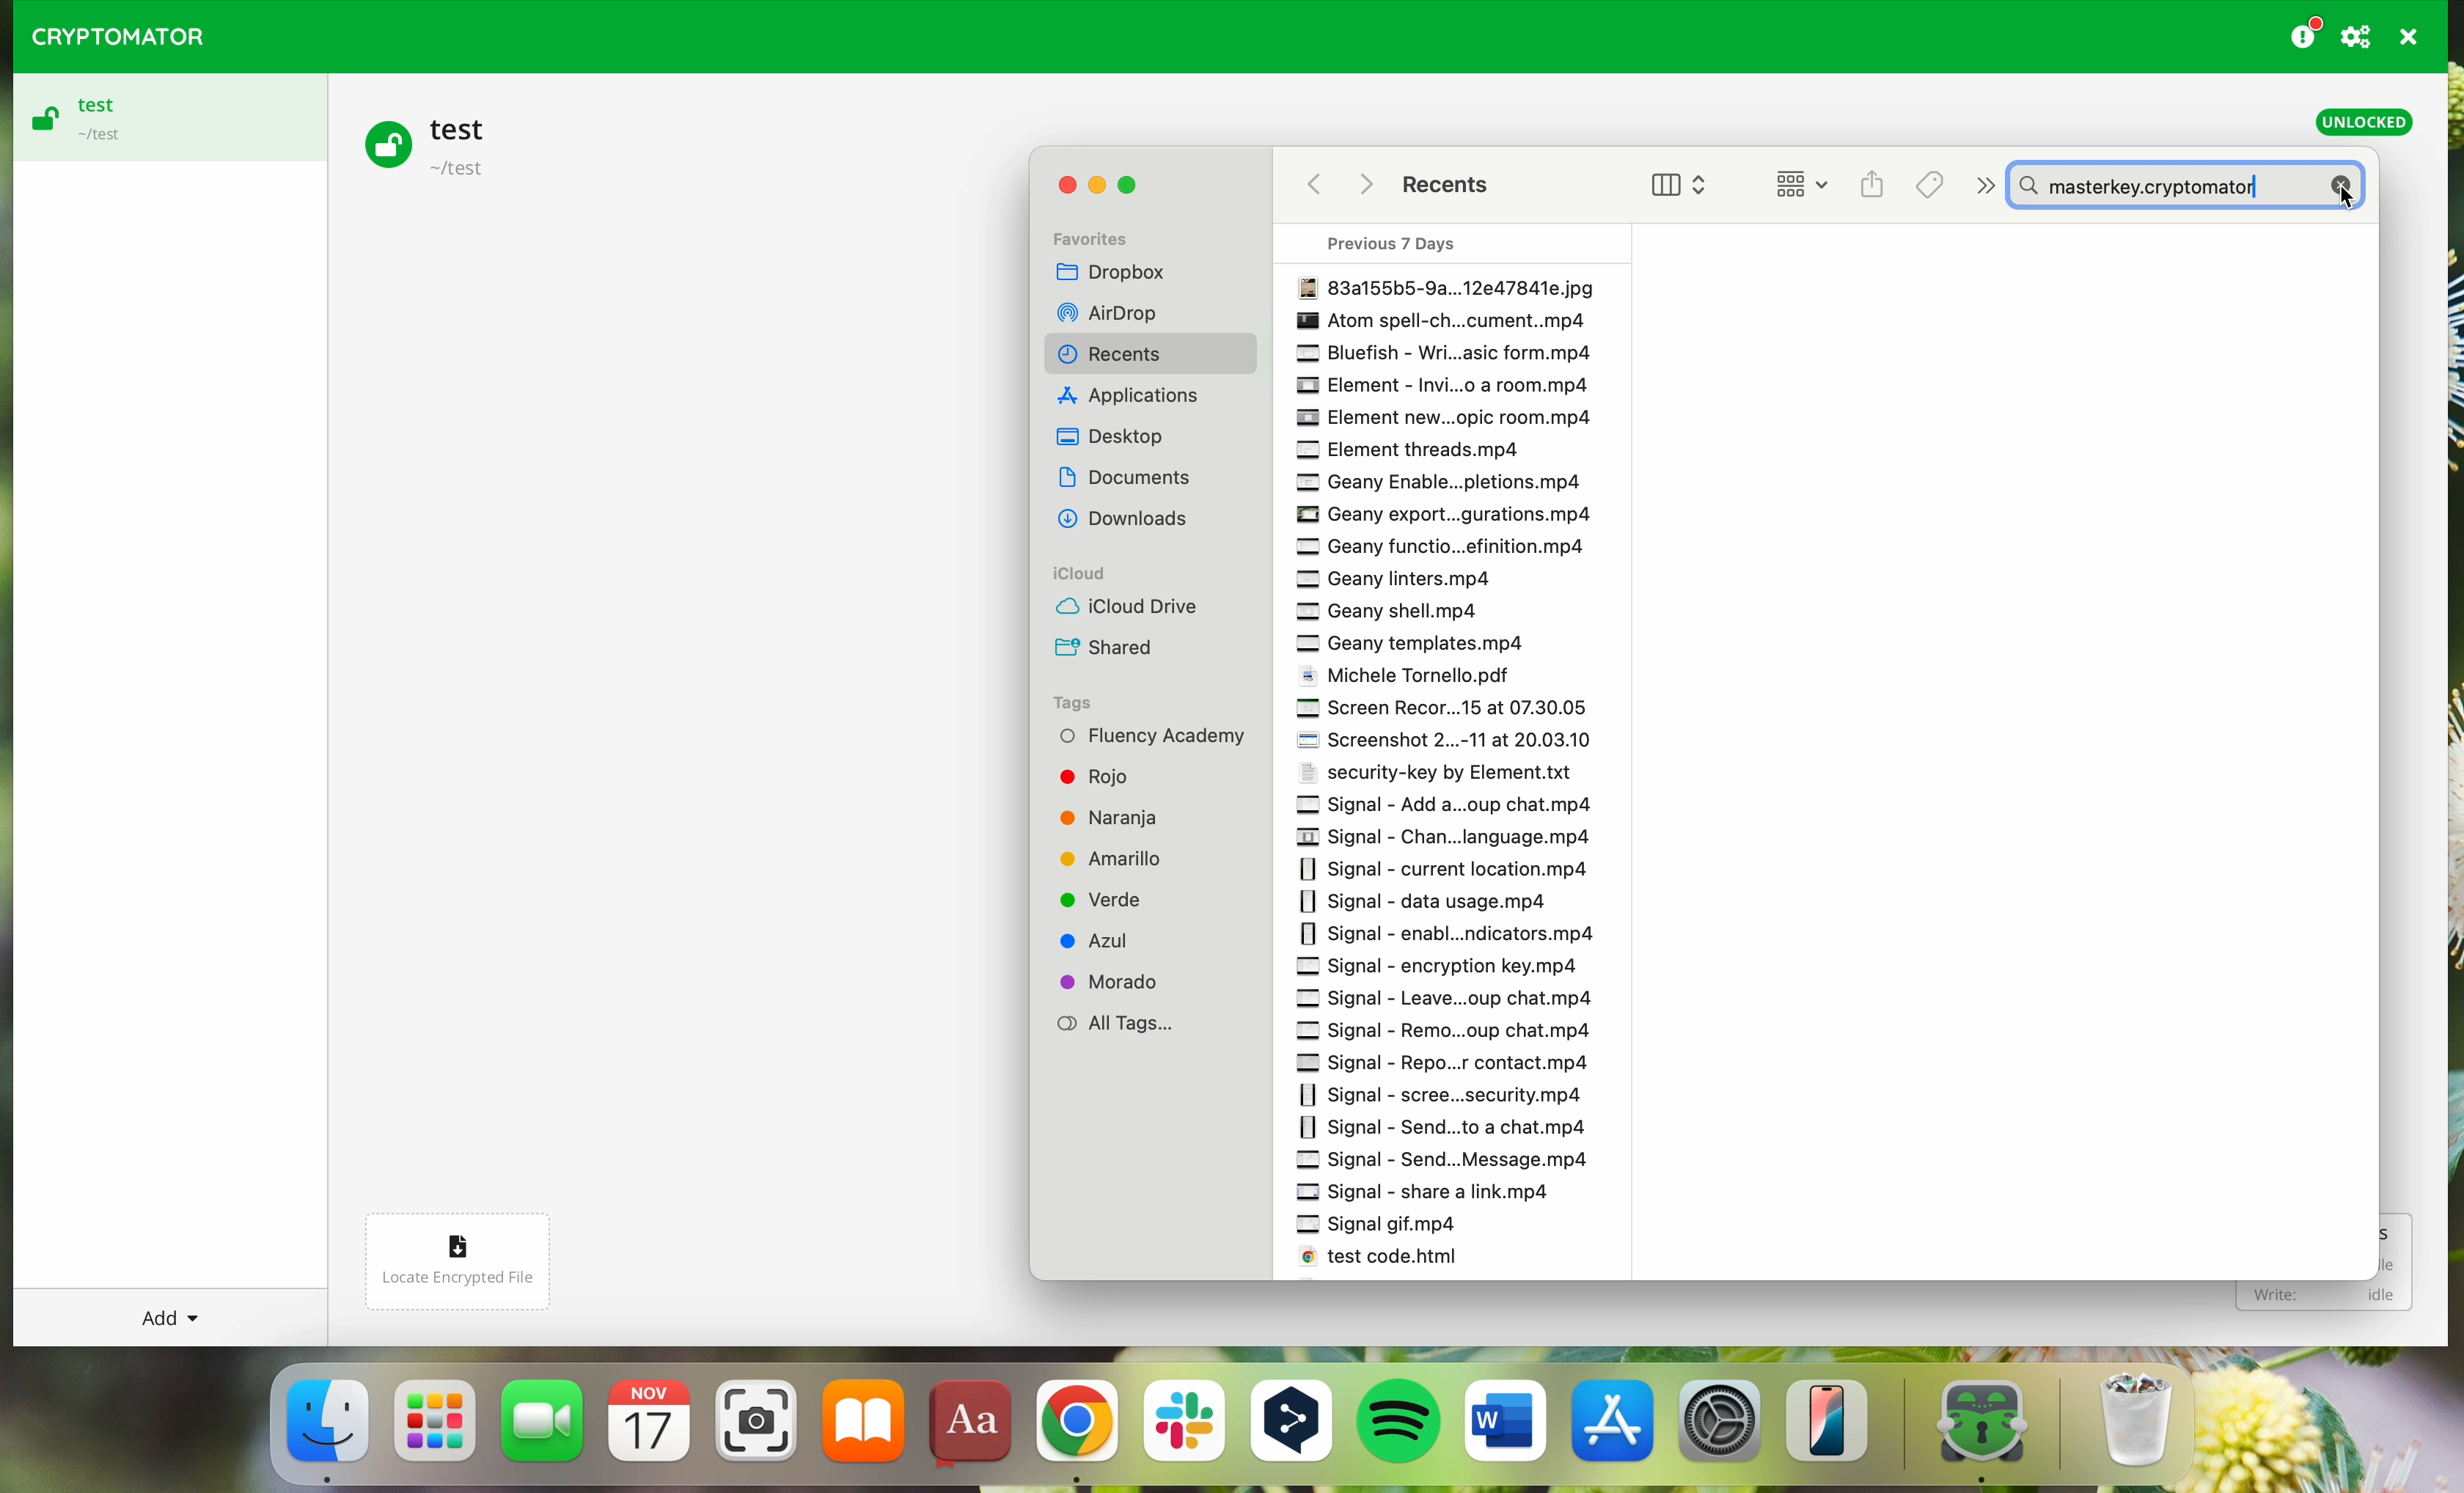 The width and height of the screenshot is (2464, 1493). What do you see at coordinates (1400, 612) in the screenshot?
I see `Geany shell` at bounding box center [1400, 612].